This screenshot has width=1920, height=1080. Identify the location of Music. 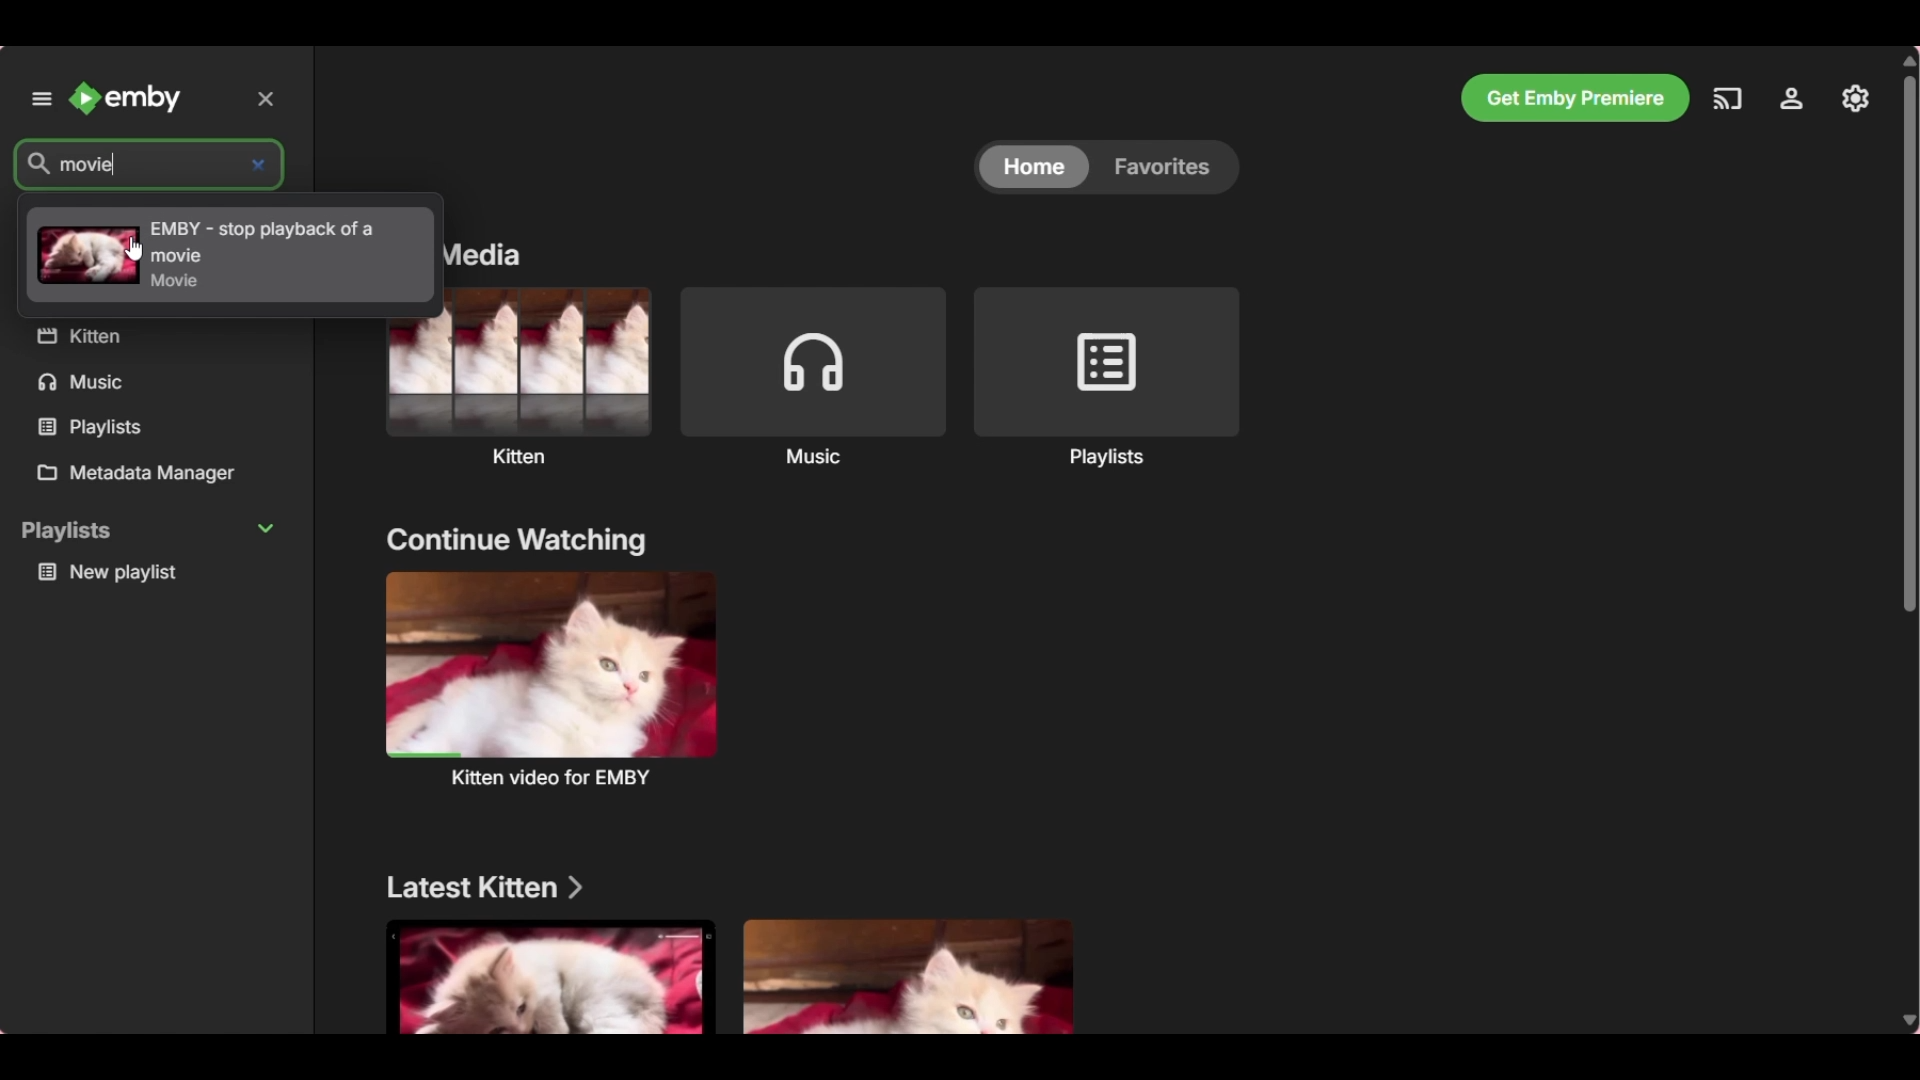
(811, 375).